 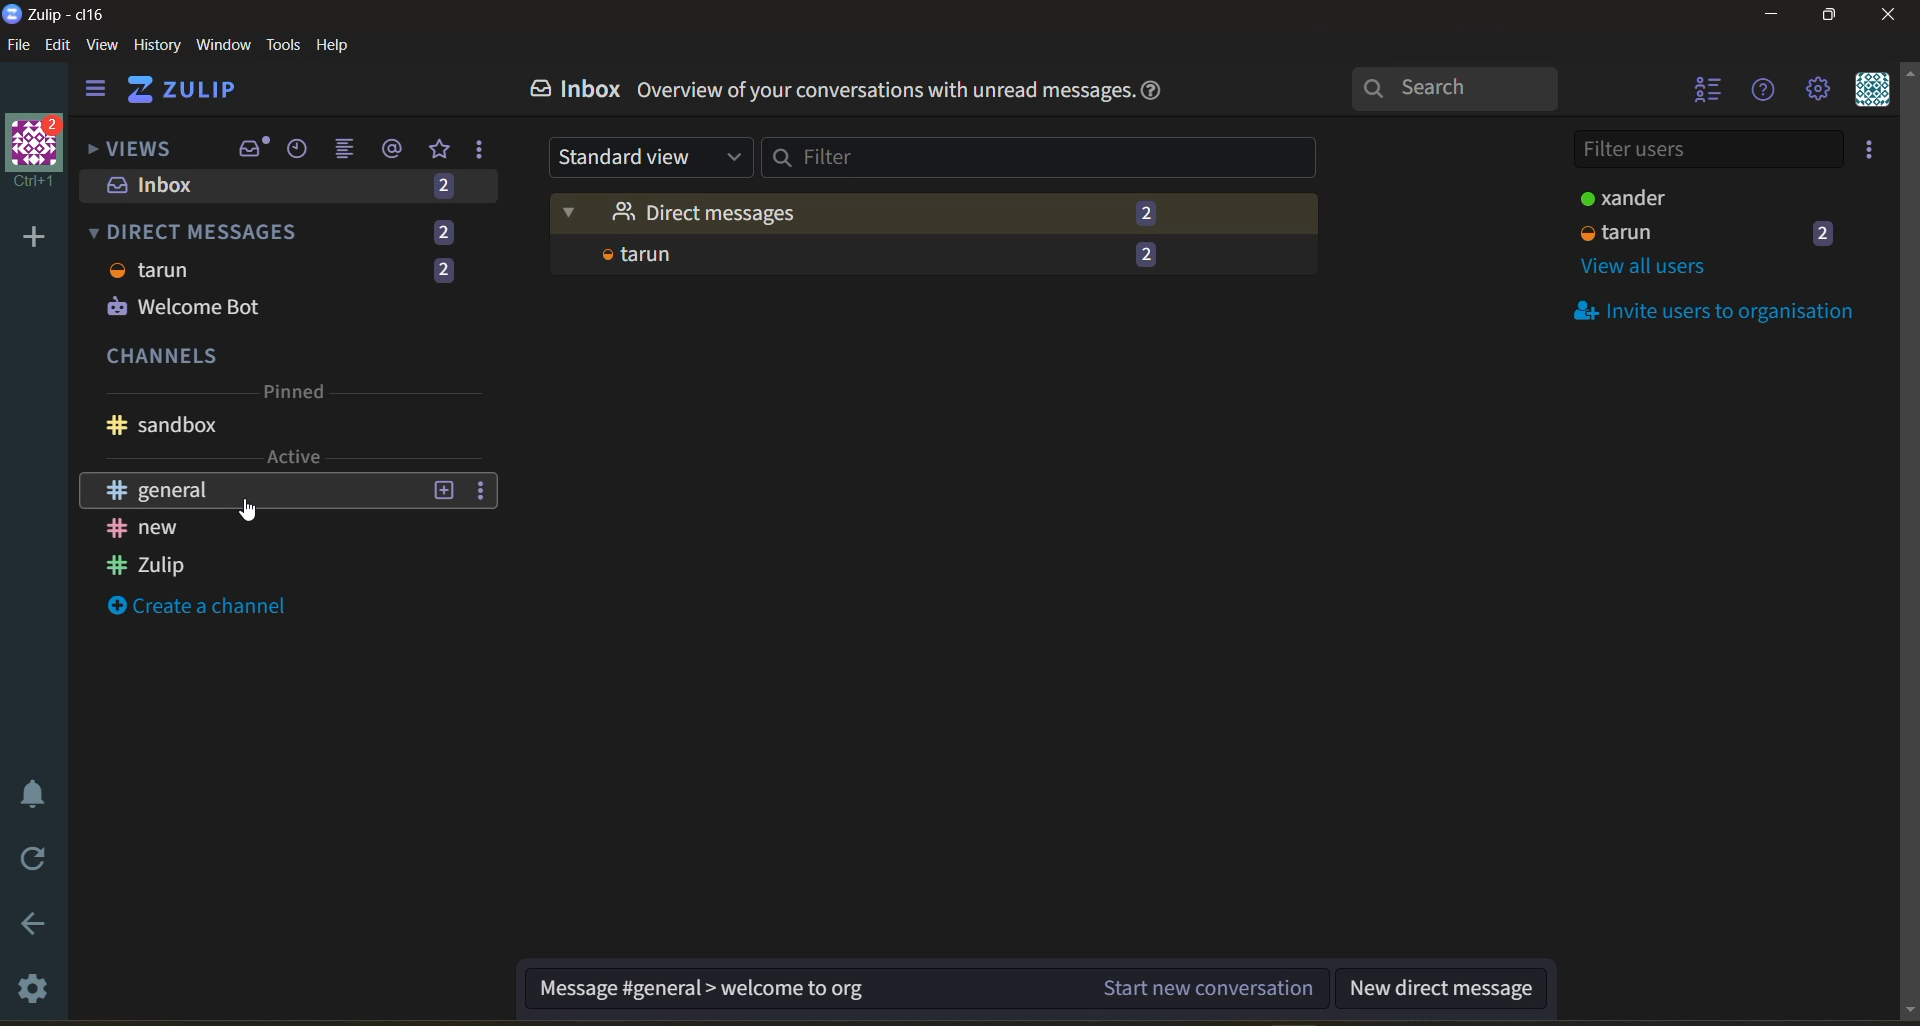 What do you see at coordinates (253, 149) in the screenshot?
I see `inbox` at bounding box center [253, 149].